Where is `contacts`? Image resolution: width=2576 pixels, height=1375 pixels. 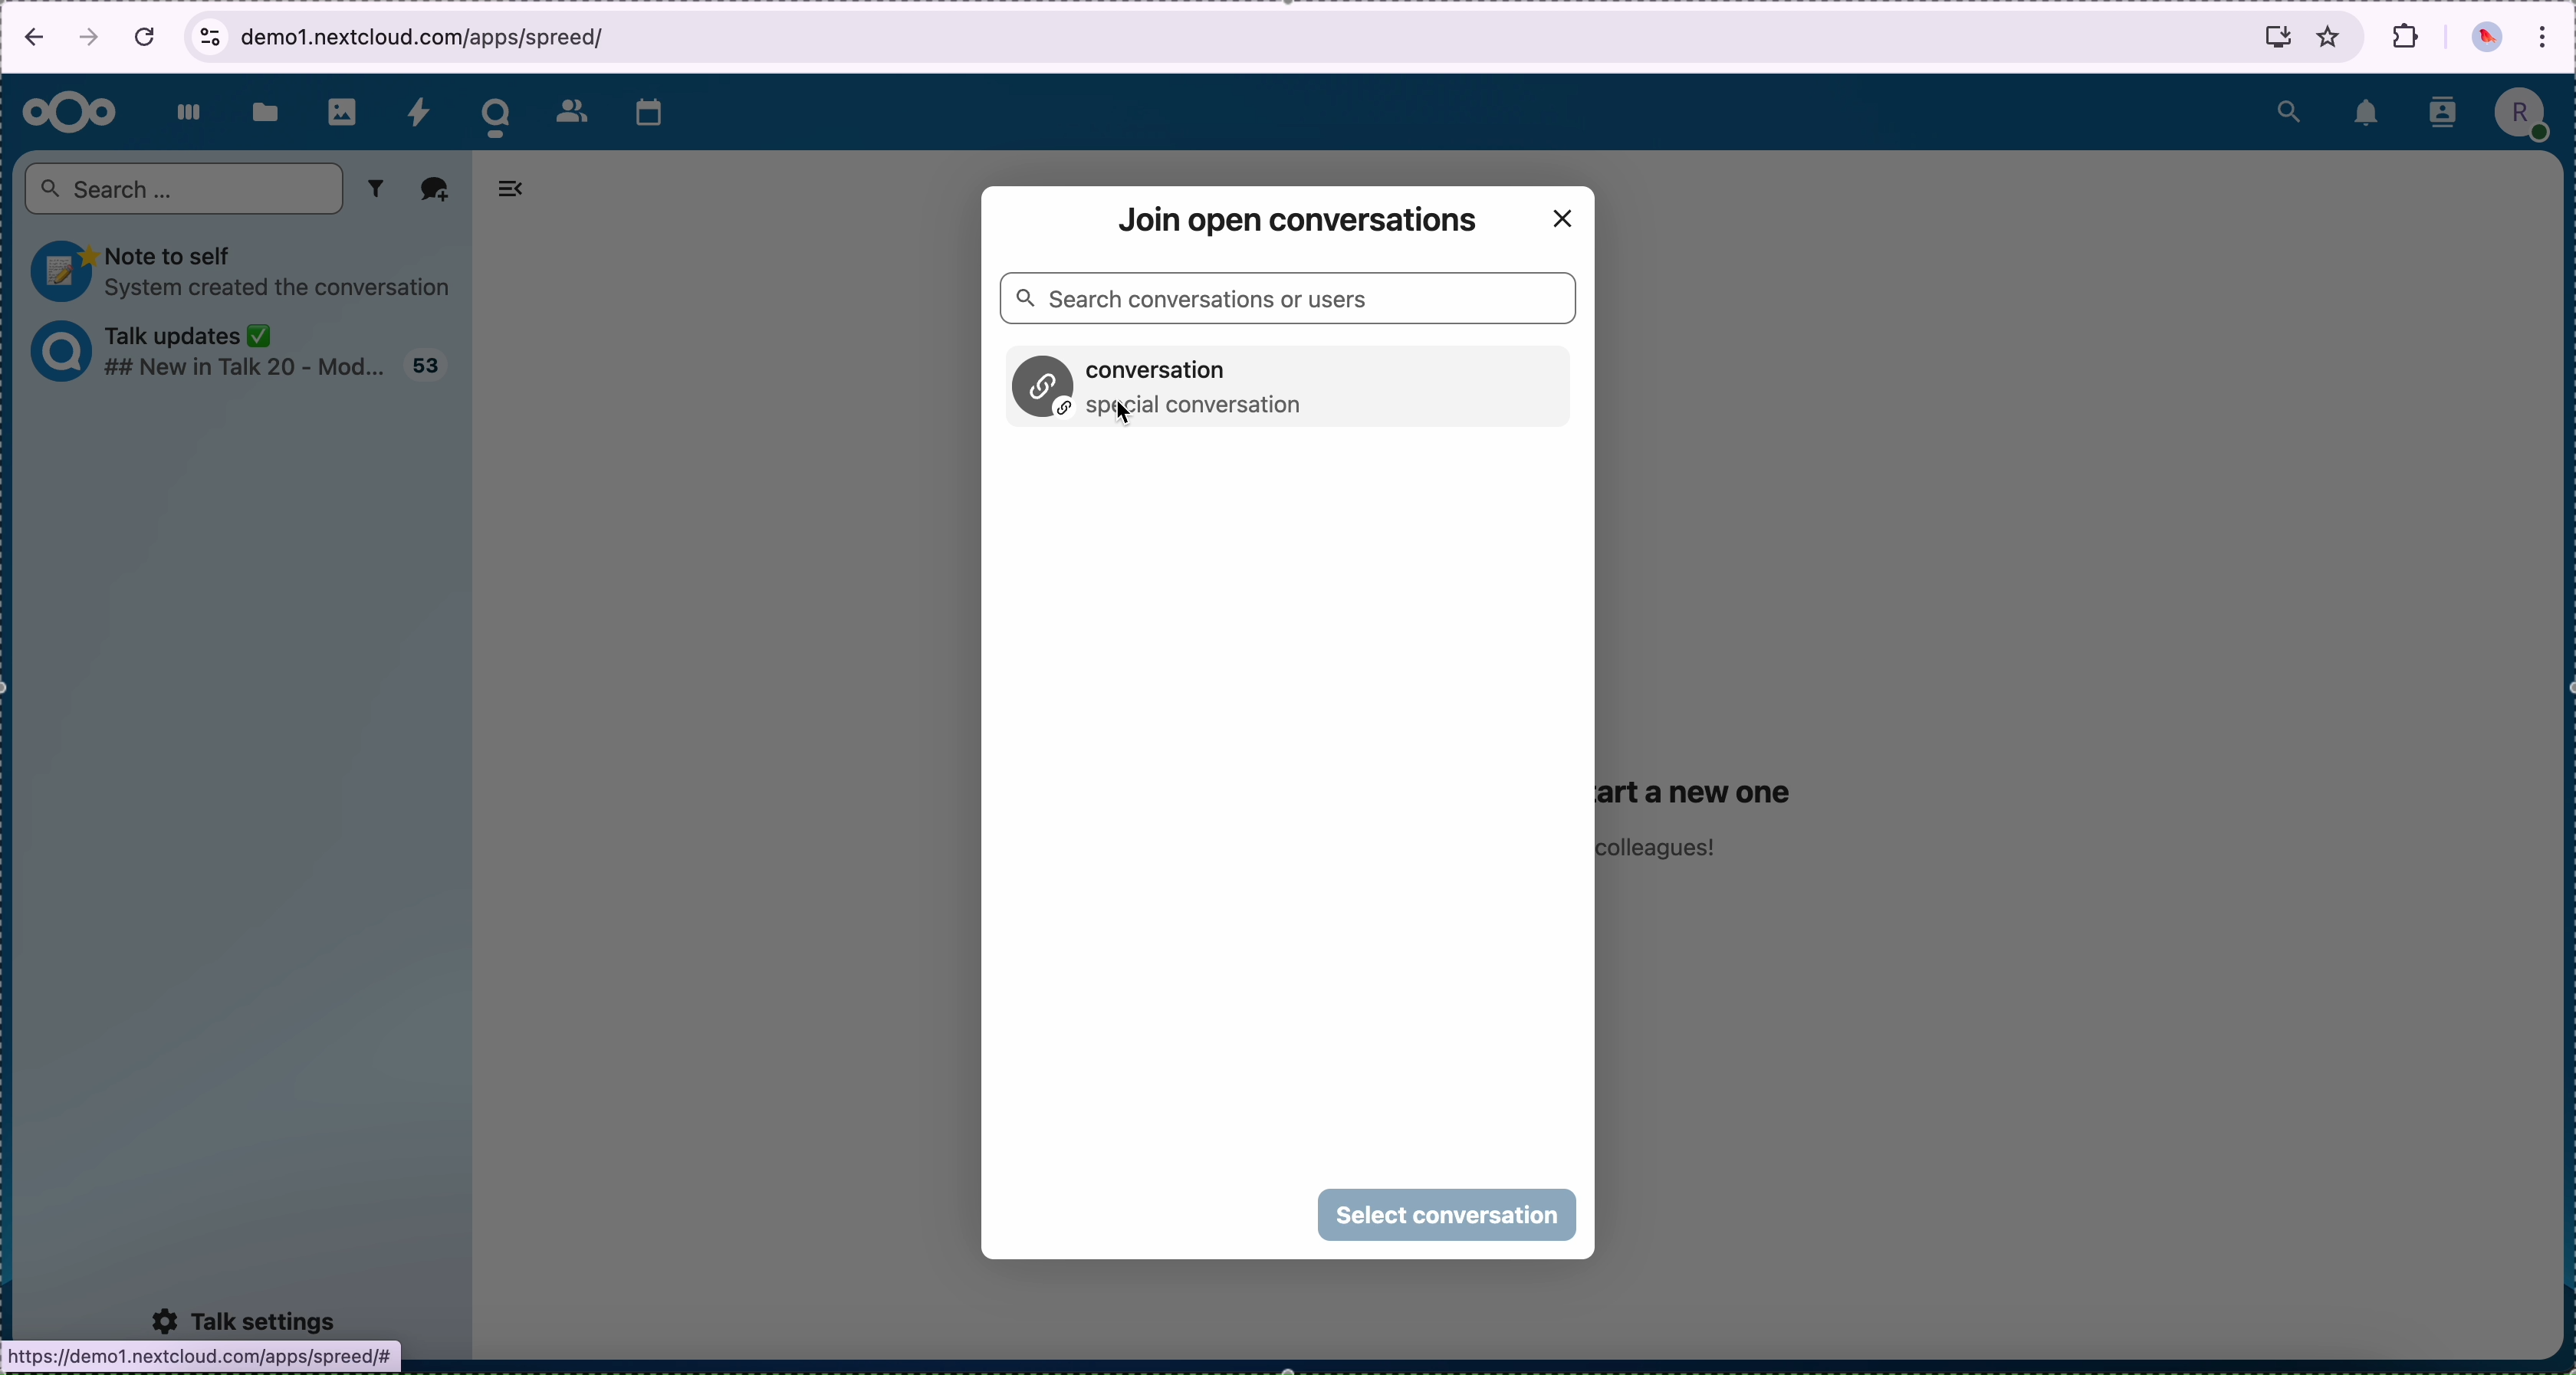
contacts is located at coordinates (2442, 113).